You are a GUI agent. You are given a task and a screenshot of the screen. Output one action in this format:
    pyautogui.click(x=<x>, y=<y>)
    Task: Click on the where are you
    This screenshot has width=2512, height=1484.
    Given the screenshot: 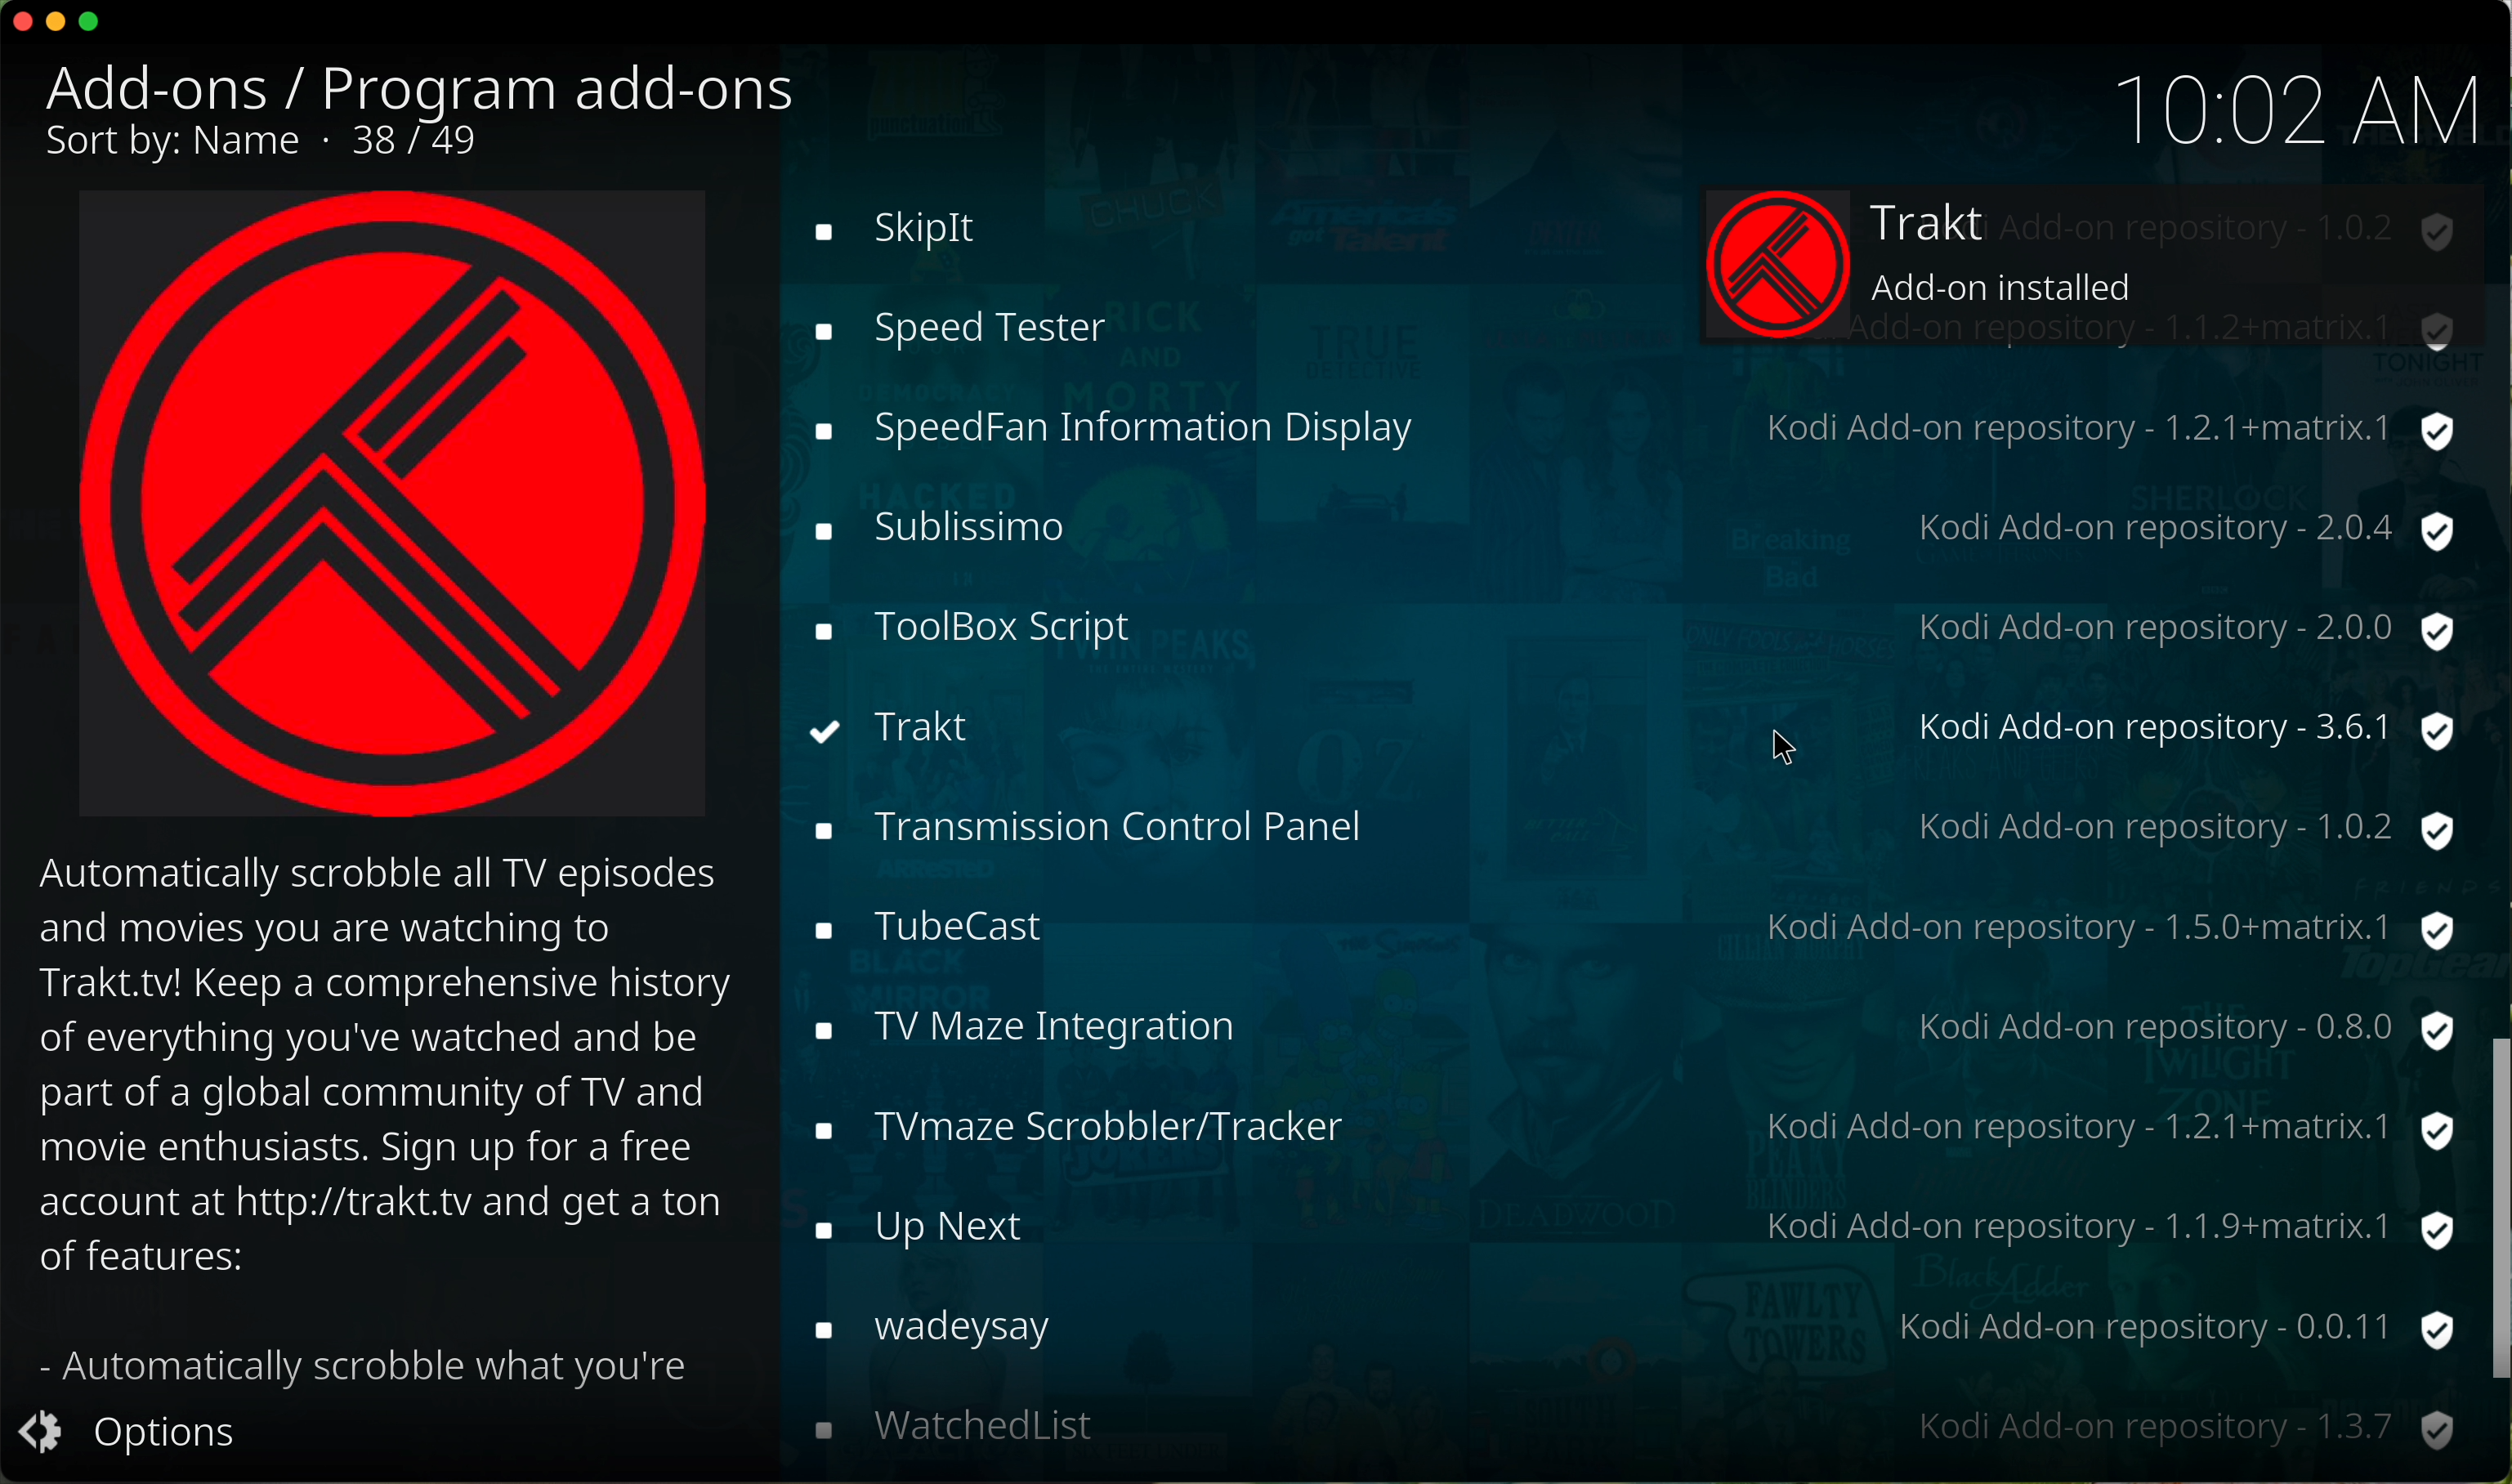 What is the action you would take?
    pyautogui.click(x=1637, y=1224)
    